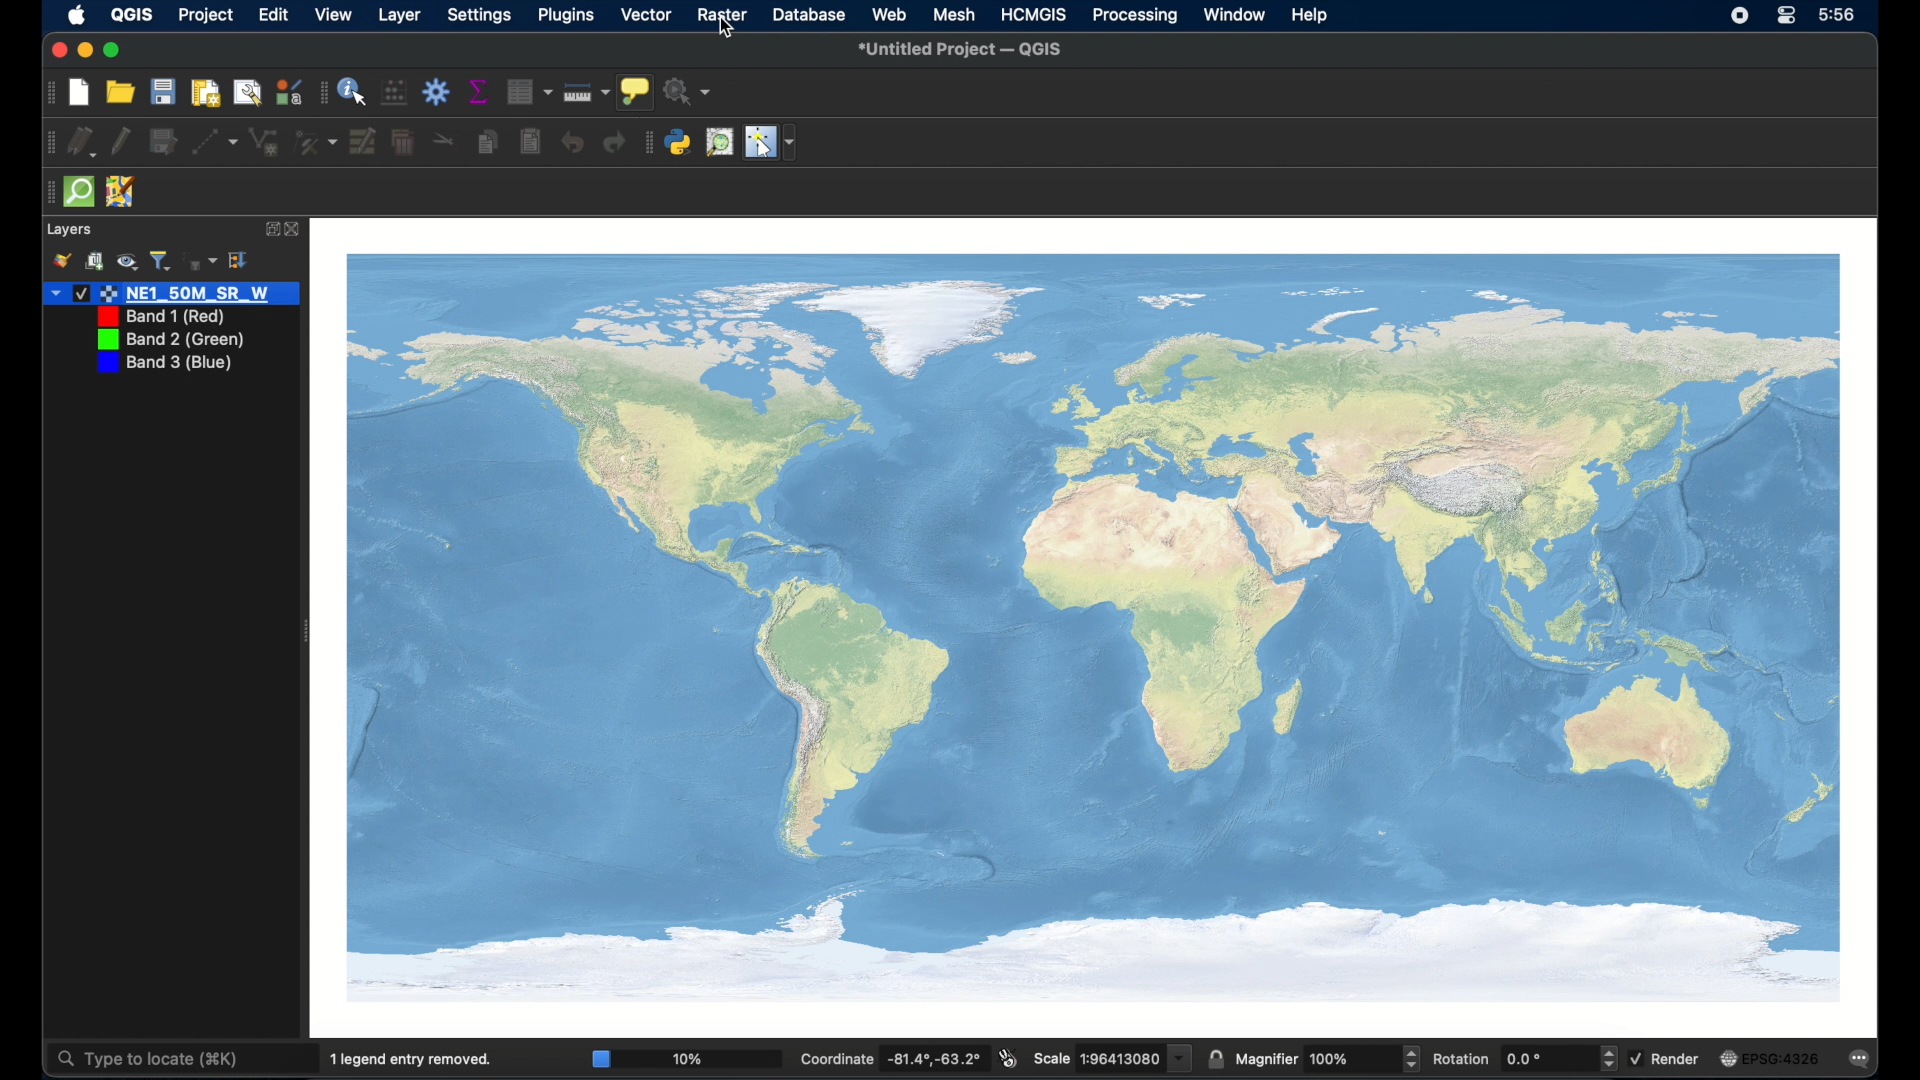  What do you see at coordinates (48, 94) in the screenshot?
I see `drag handle` at bounding box center [48, 94].